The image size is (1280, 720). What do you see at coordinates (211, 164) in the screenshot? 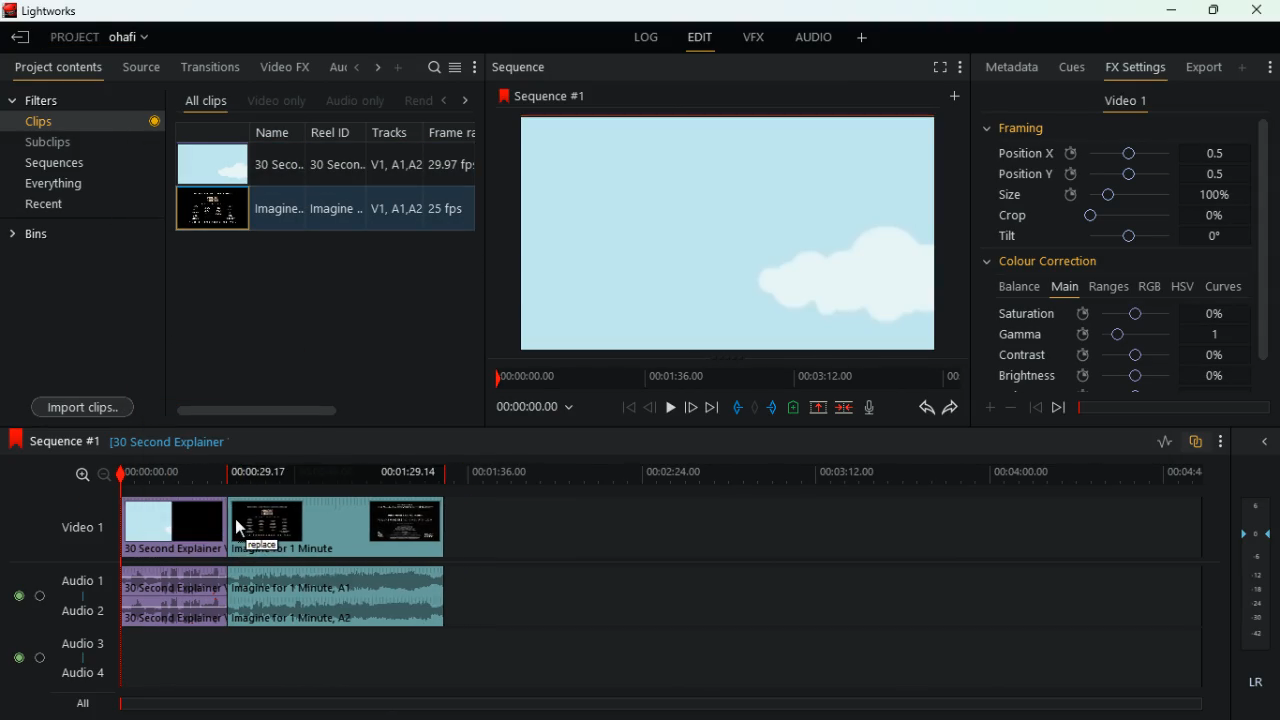
I see `video` at bounding box center [211, 164].